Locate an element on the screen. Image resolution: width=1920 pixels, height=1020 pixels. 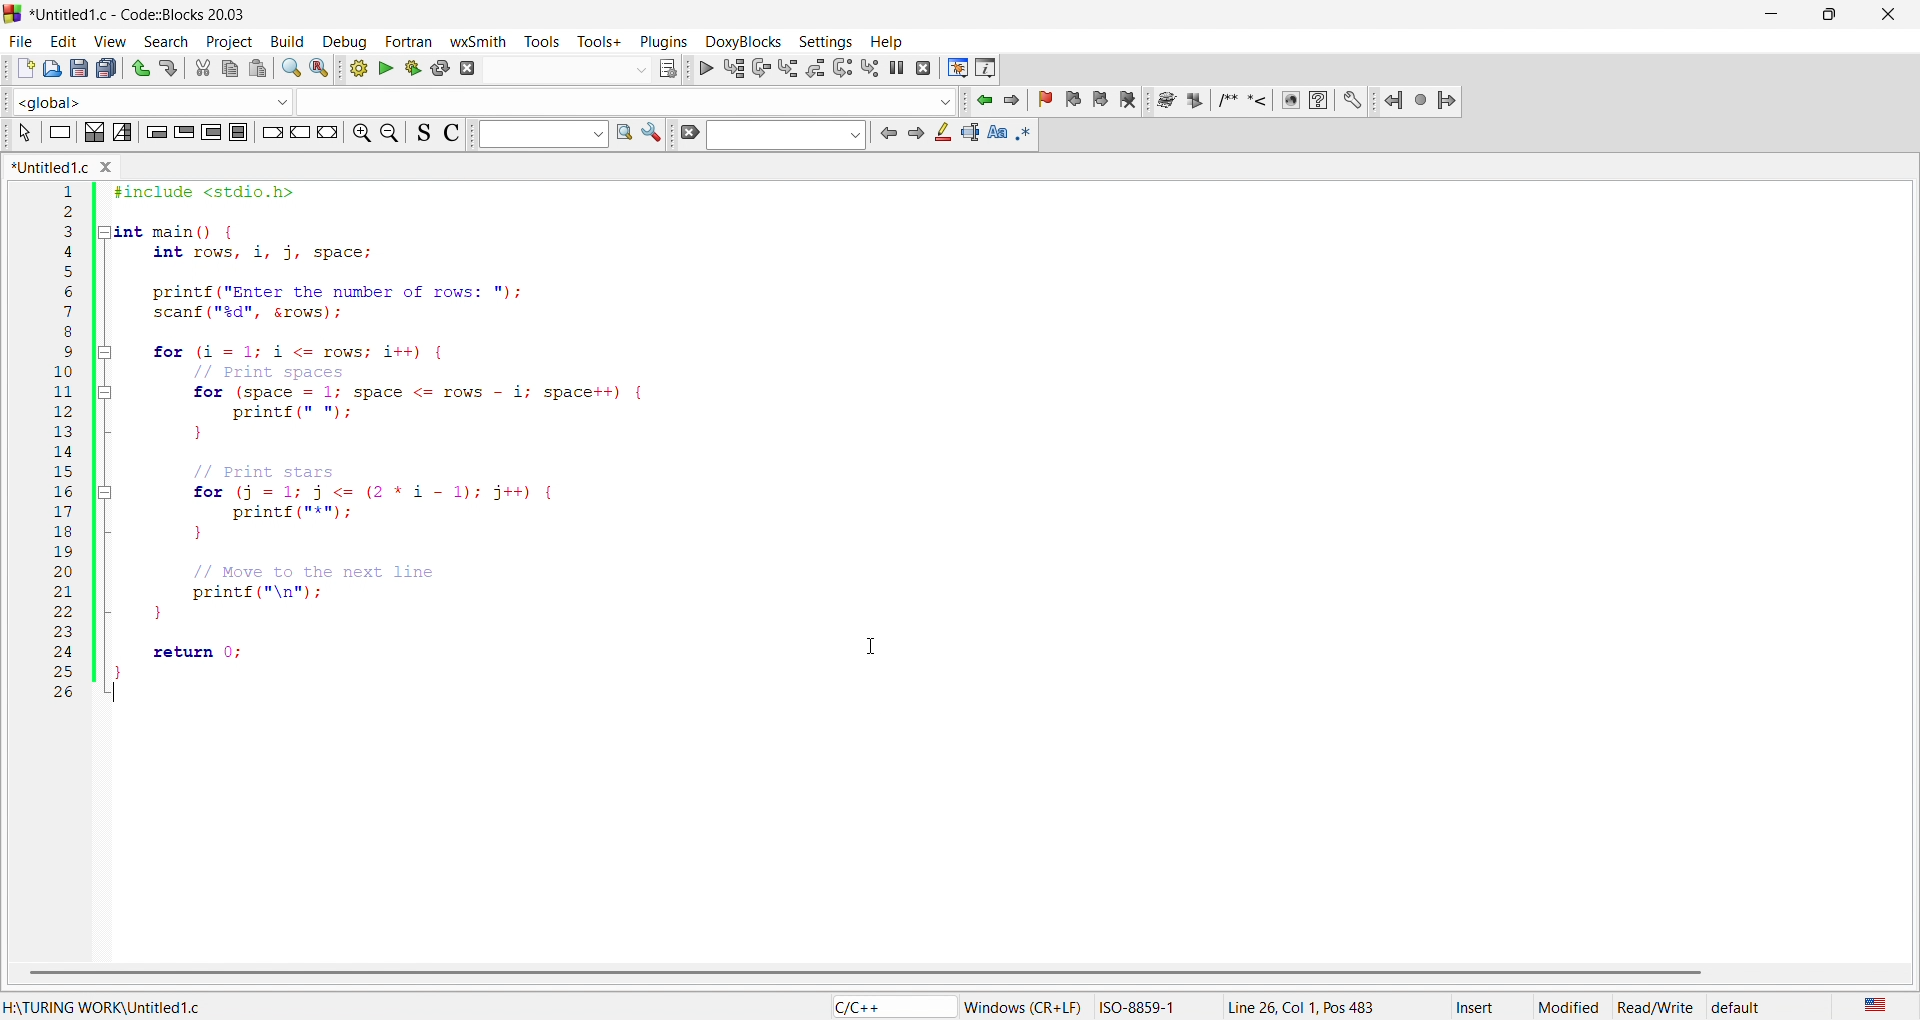
save all is located at coordinates (106, 68).